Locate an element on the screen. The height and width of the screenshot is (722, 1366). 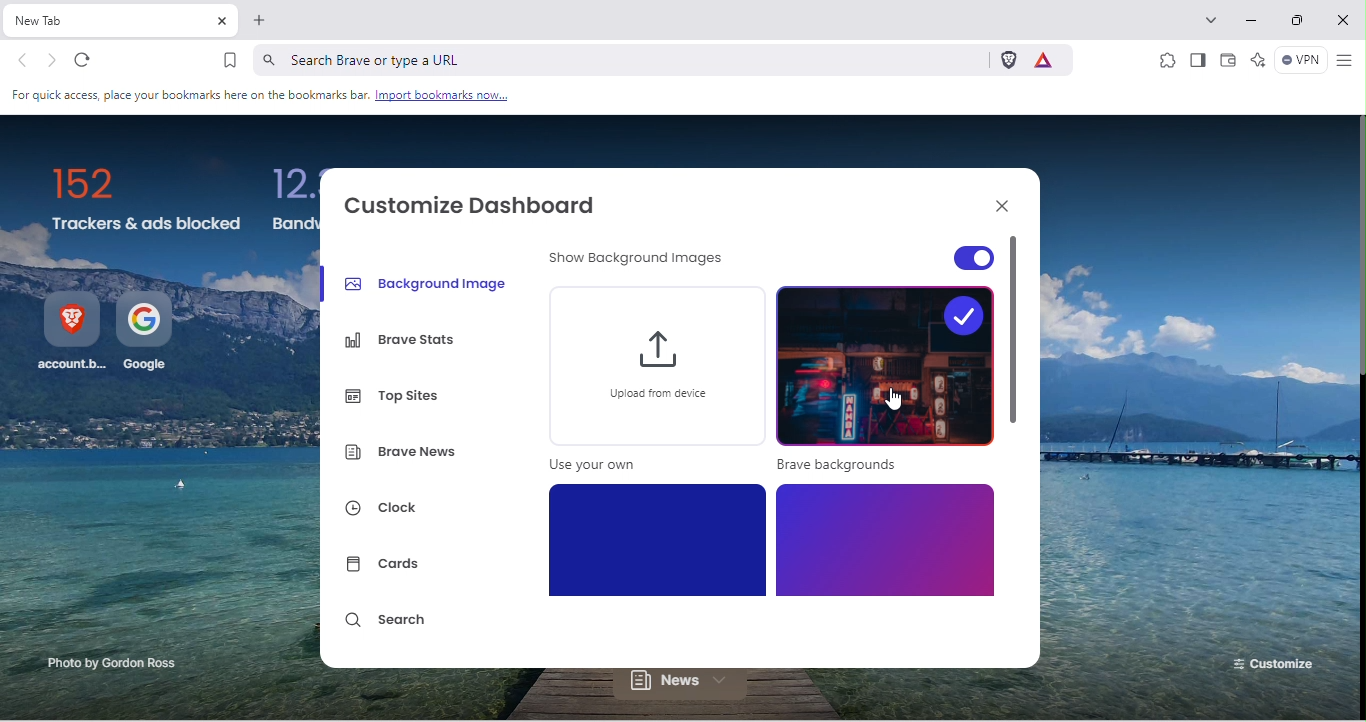
Wallet is located at coordinates (1229, 63).